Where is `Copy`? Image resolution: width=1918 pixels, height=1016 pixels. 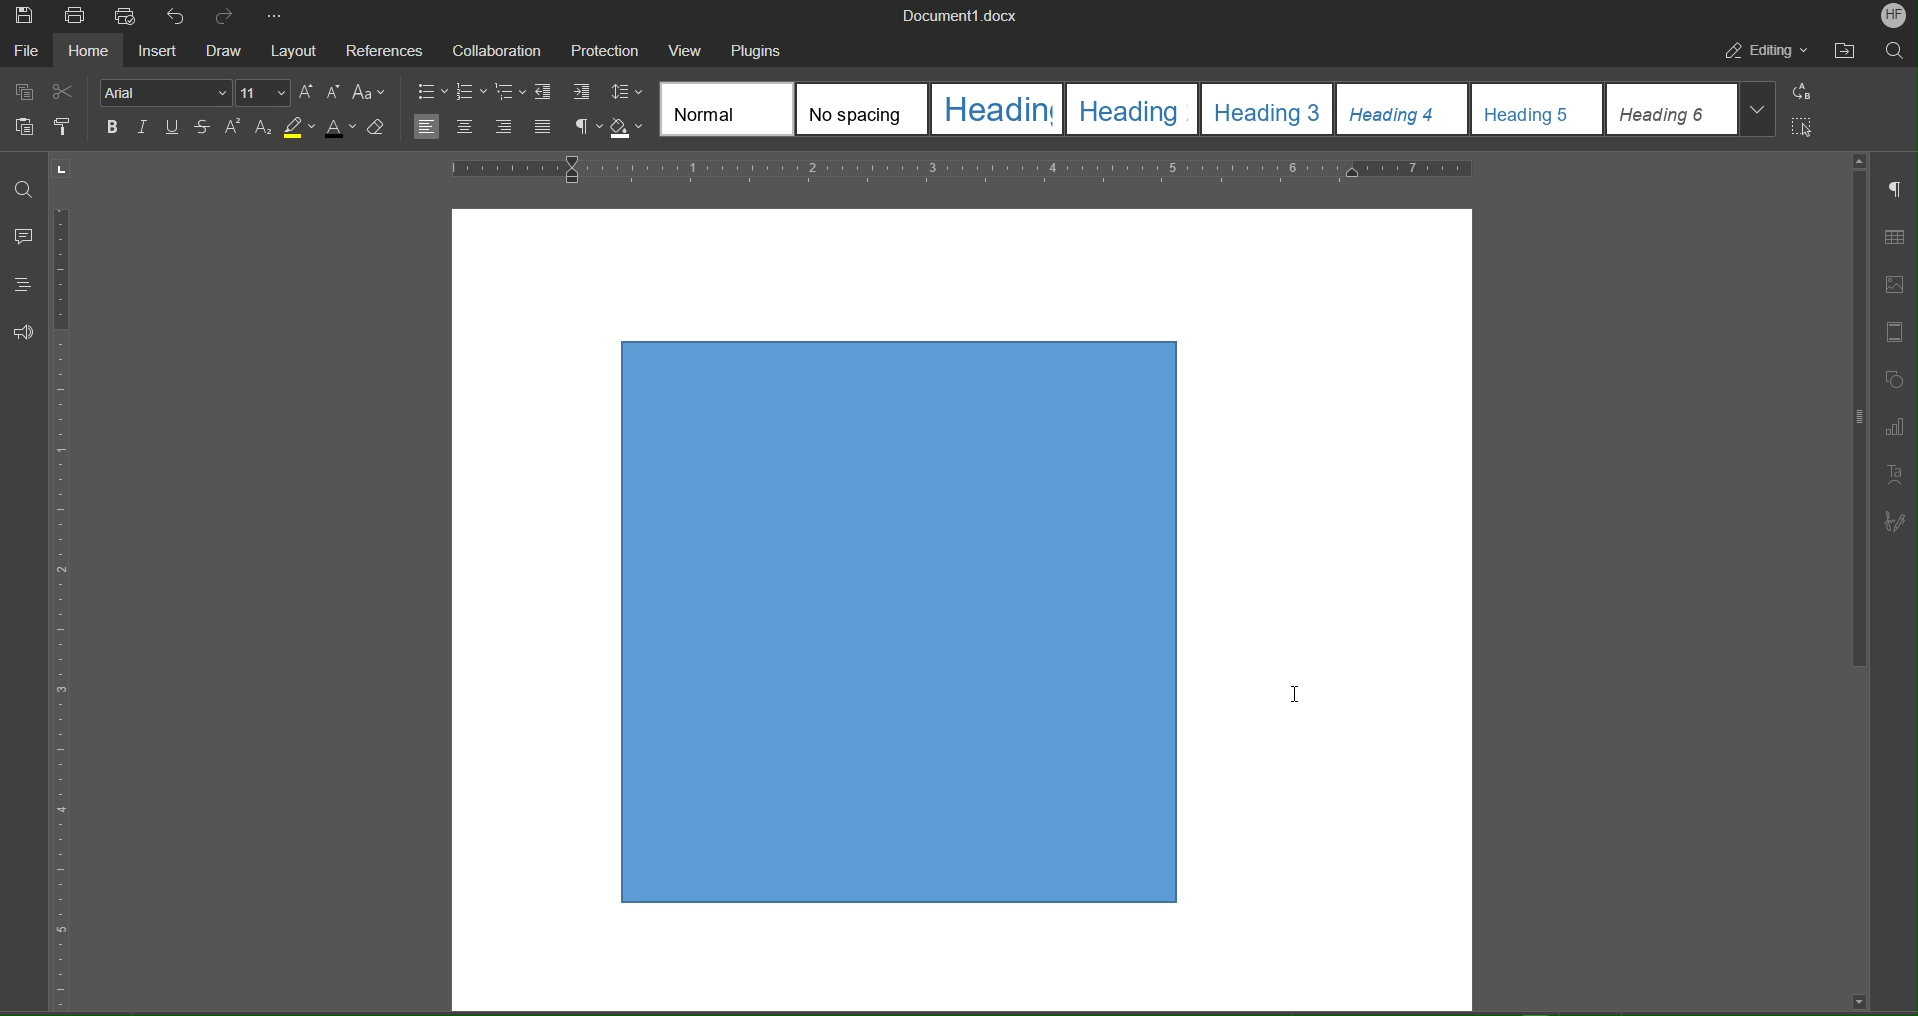 Copy is located at coordinates (23, 92).